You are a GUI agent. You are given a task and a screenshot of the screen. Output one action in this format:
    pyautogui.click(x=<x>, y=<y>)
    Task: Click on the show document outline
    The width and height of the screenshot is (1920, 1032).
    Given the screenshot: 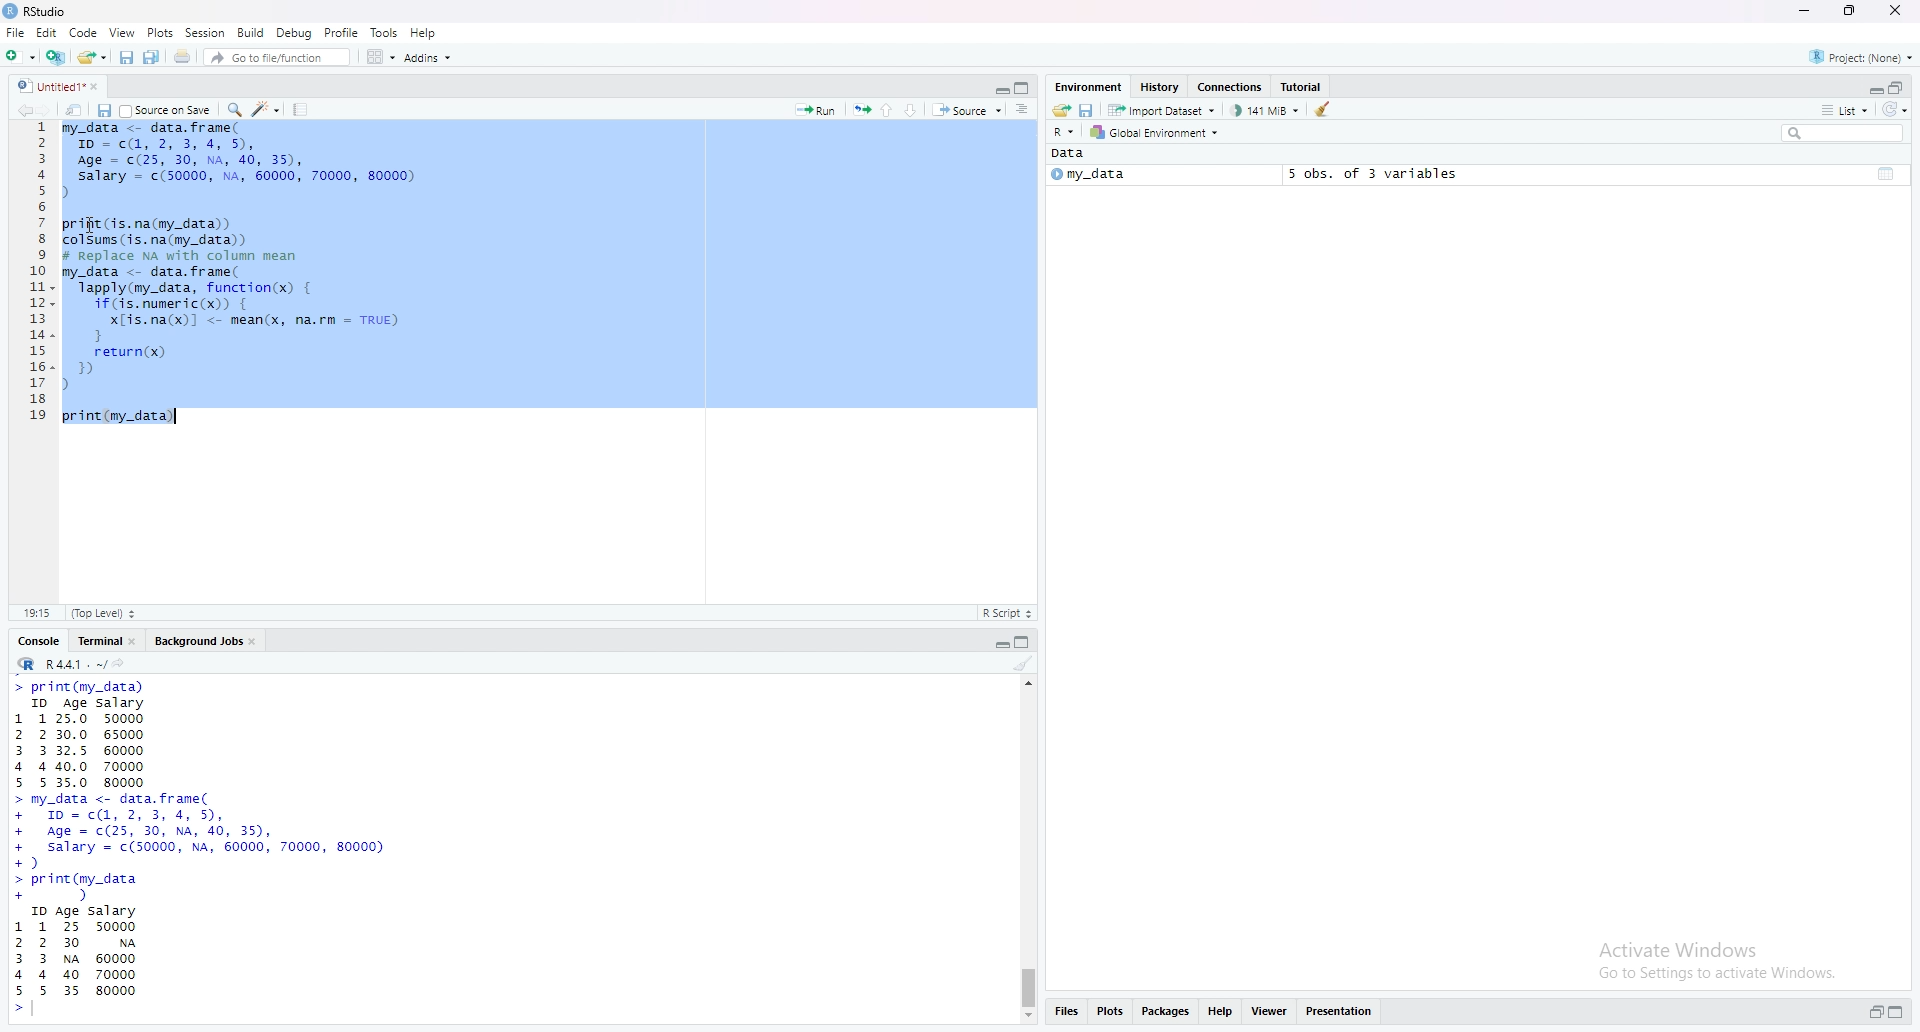 What is the action you would take?
    pyautogui.click(x=1024, y=111)
    